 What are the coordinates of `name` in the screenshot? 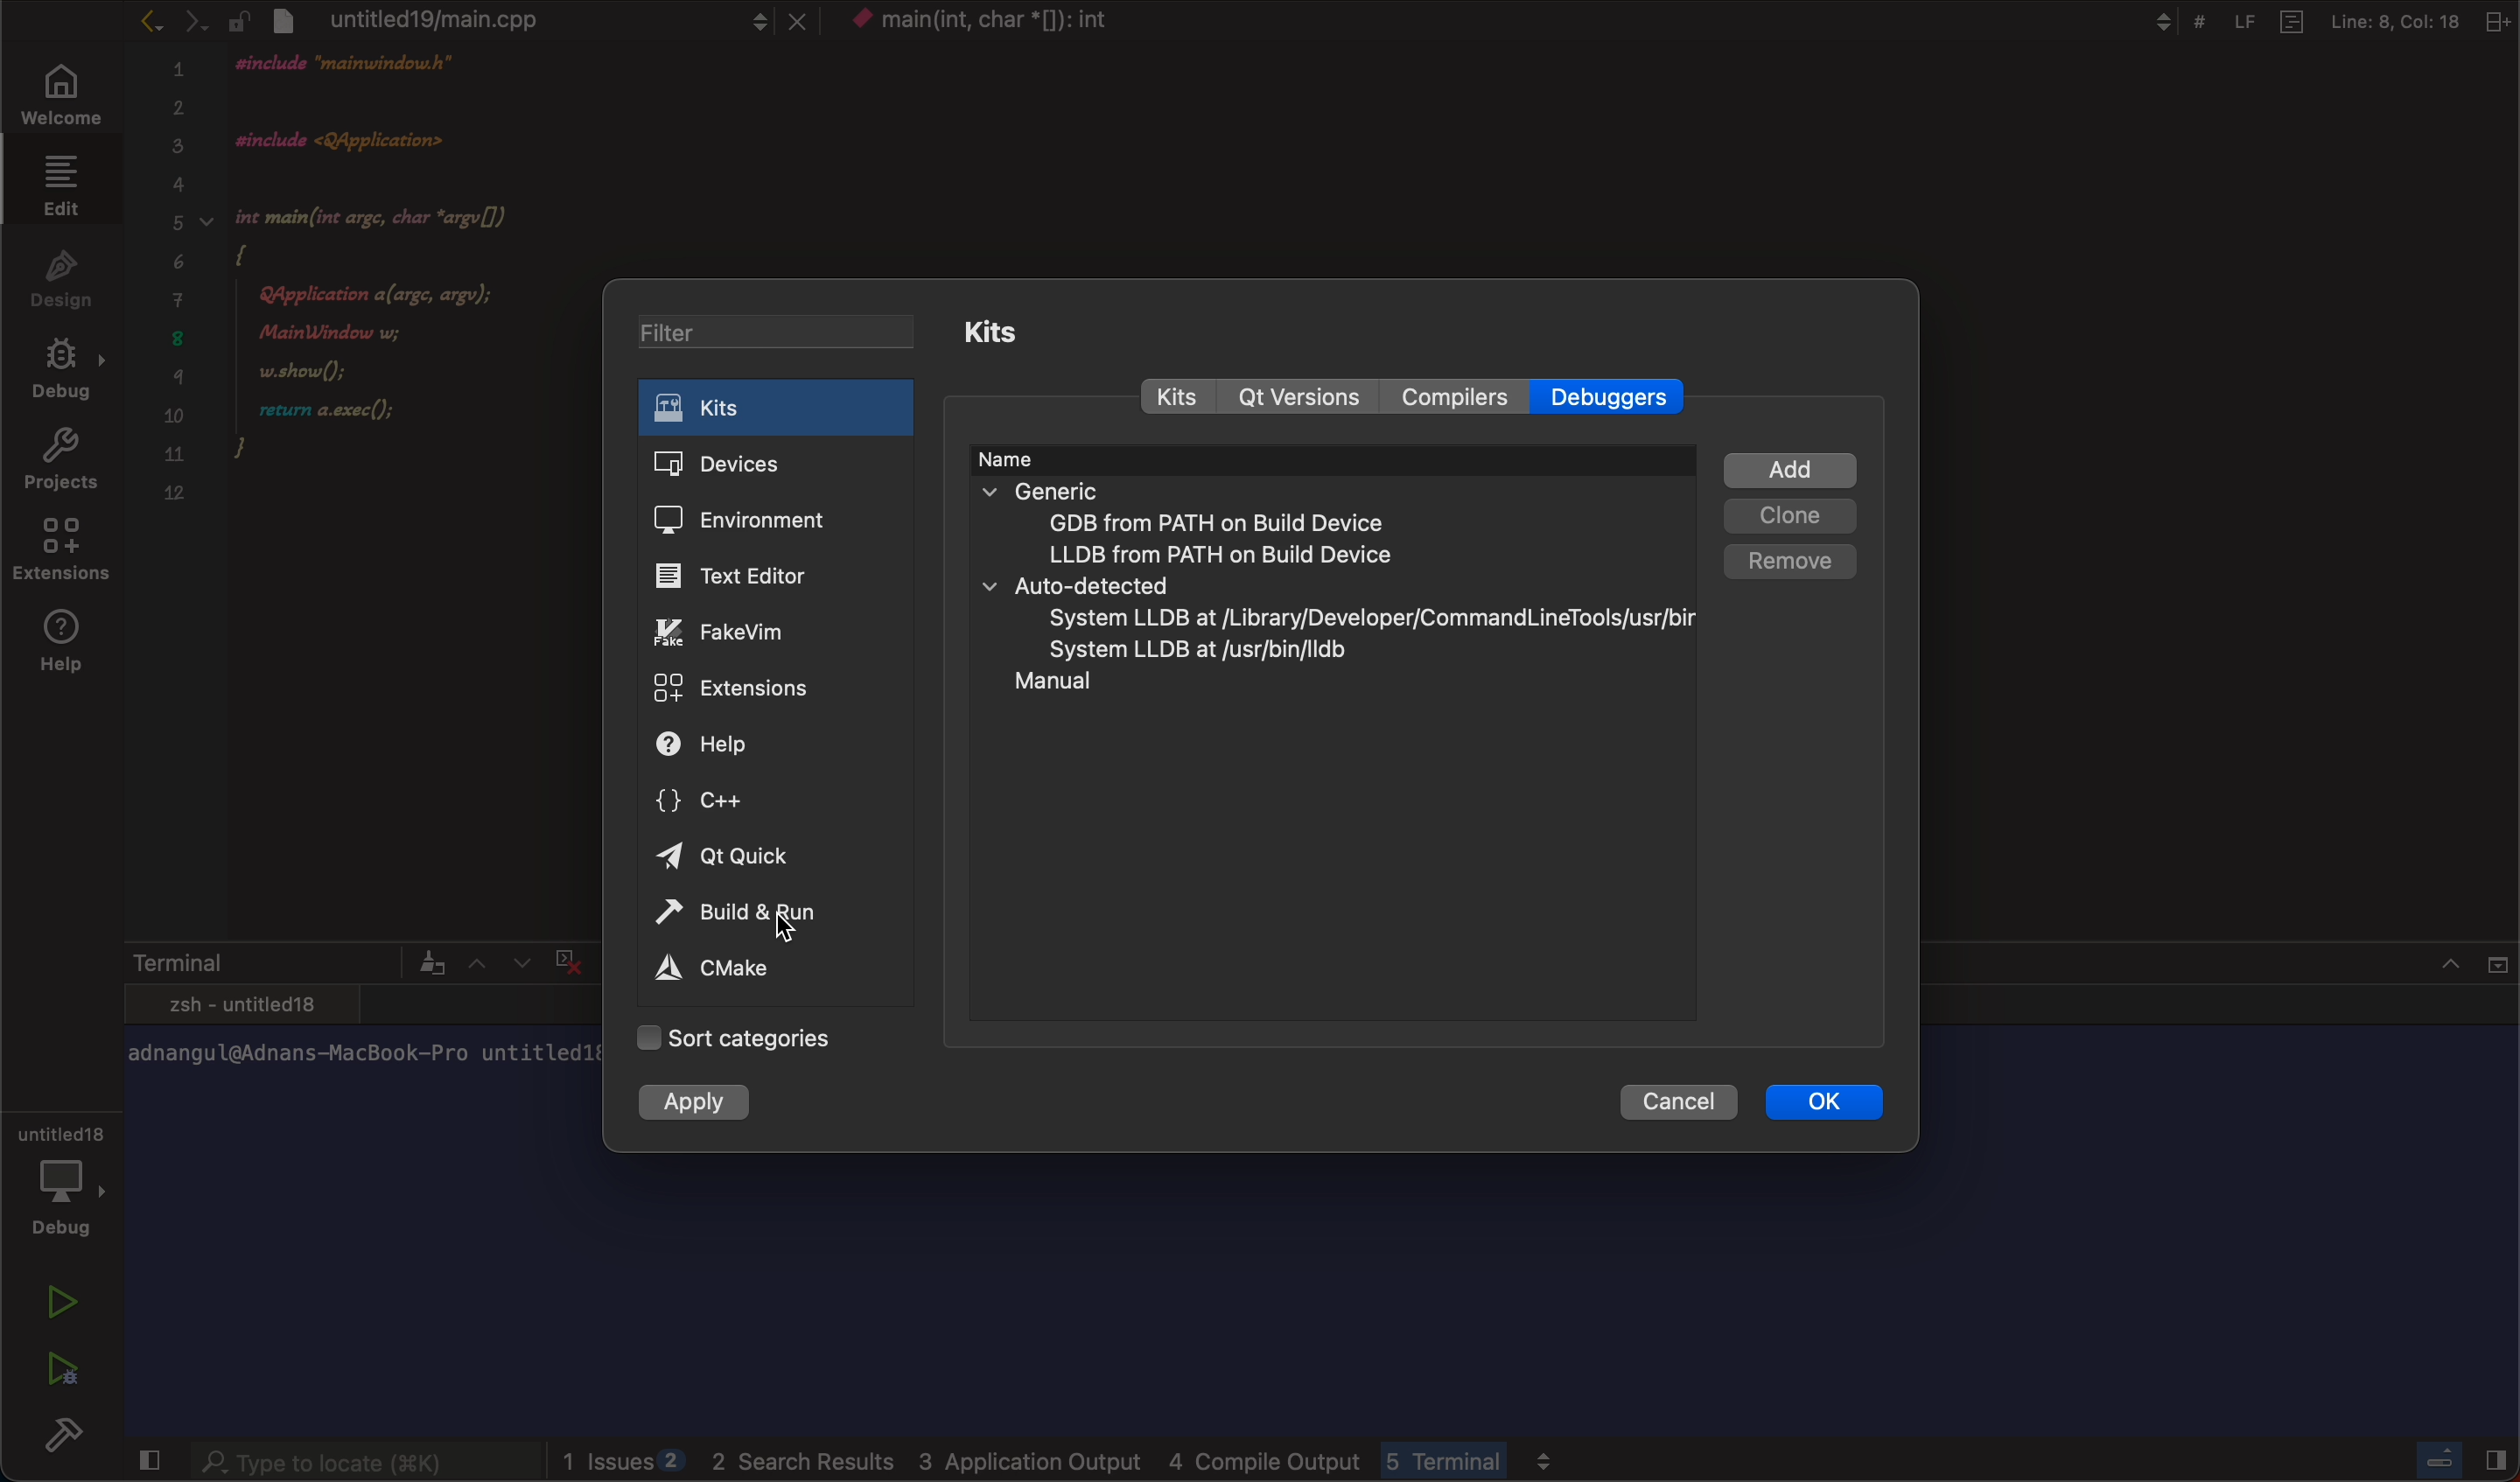 It's located at (1034, 458).